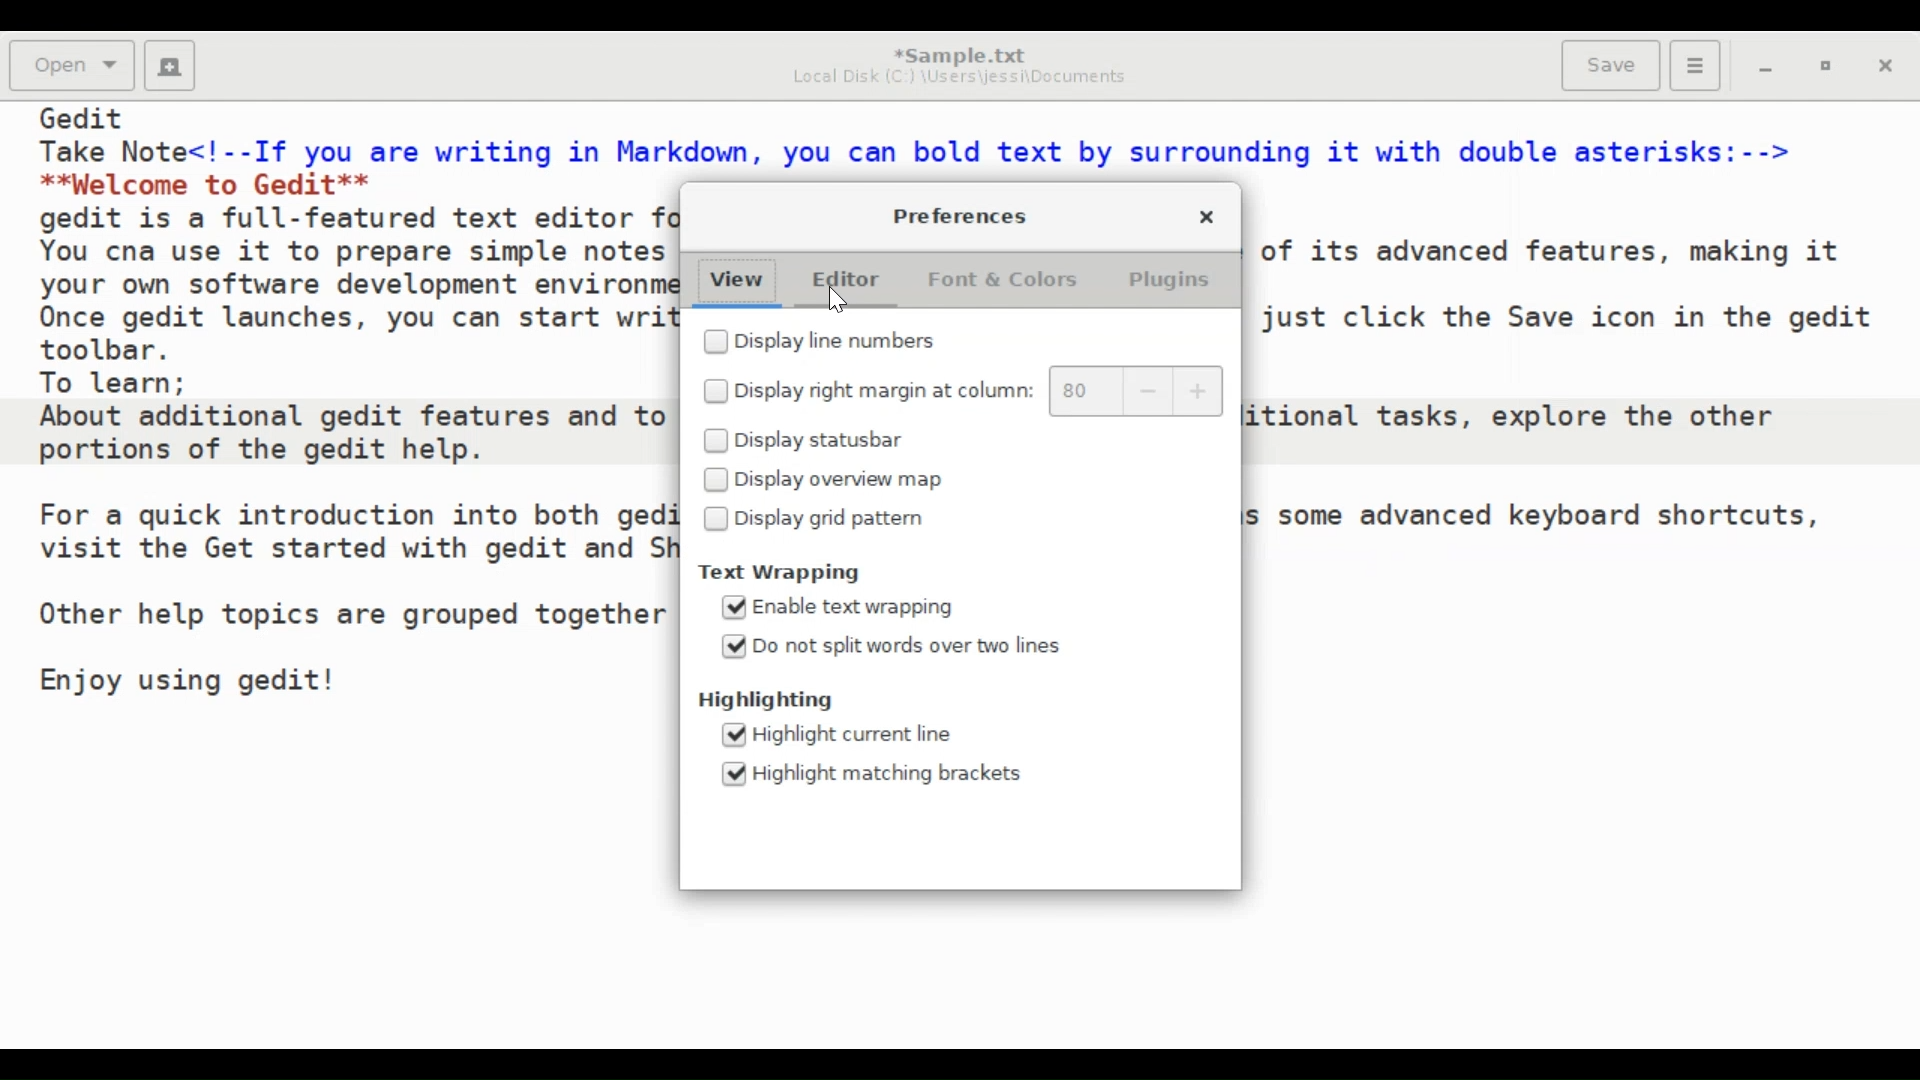  What do you see at coordinates (1005, 279) in the screenshot?
I see `Font & Colors` at bounding box center [1005, 279].